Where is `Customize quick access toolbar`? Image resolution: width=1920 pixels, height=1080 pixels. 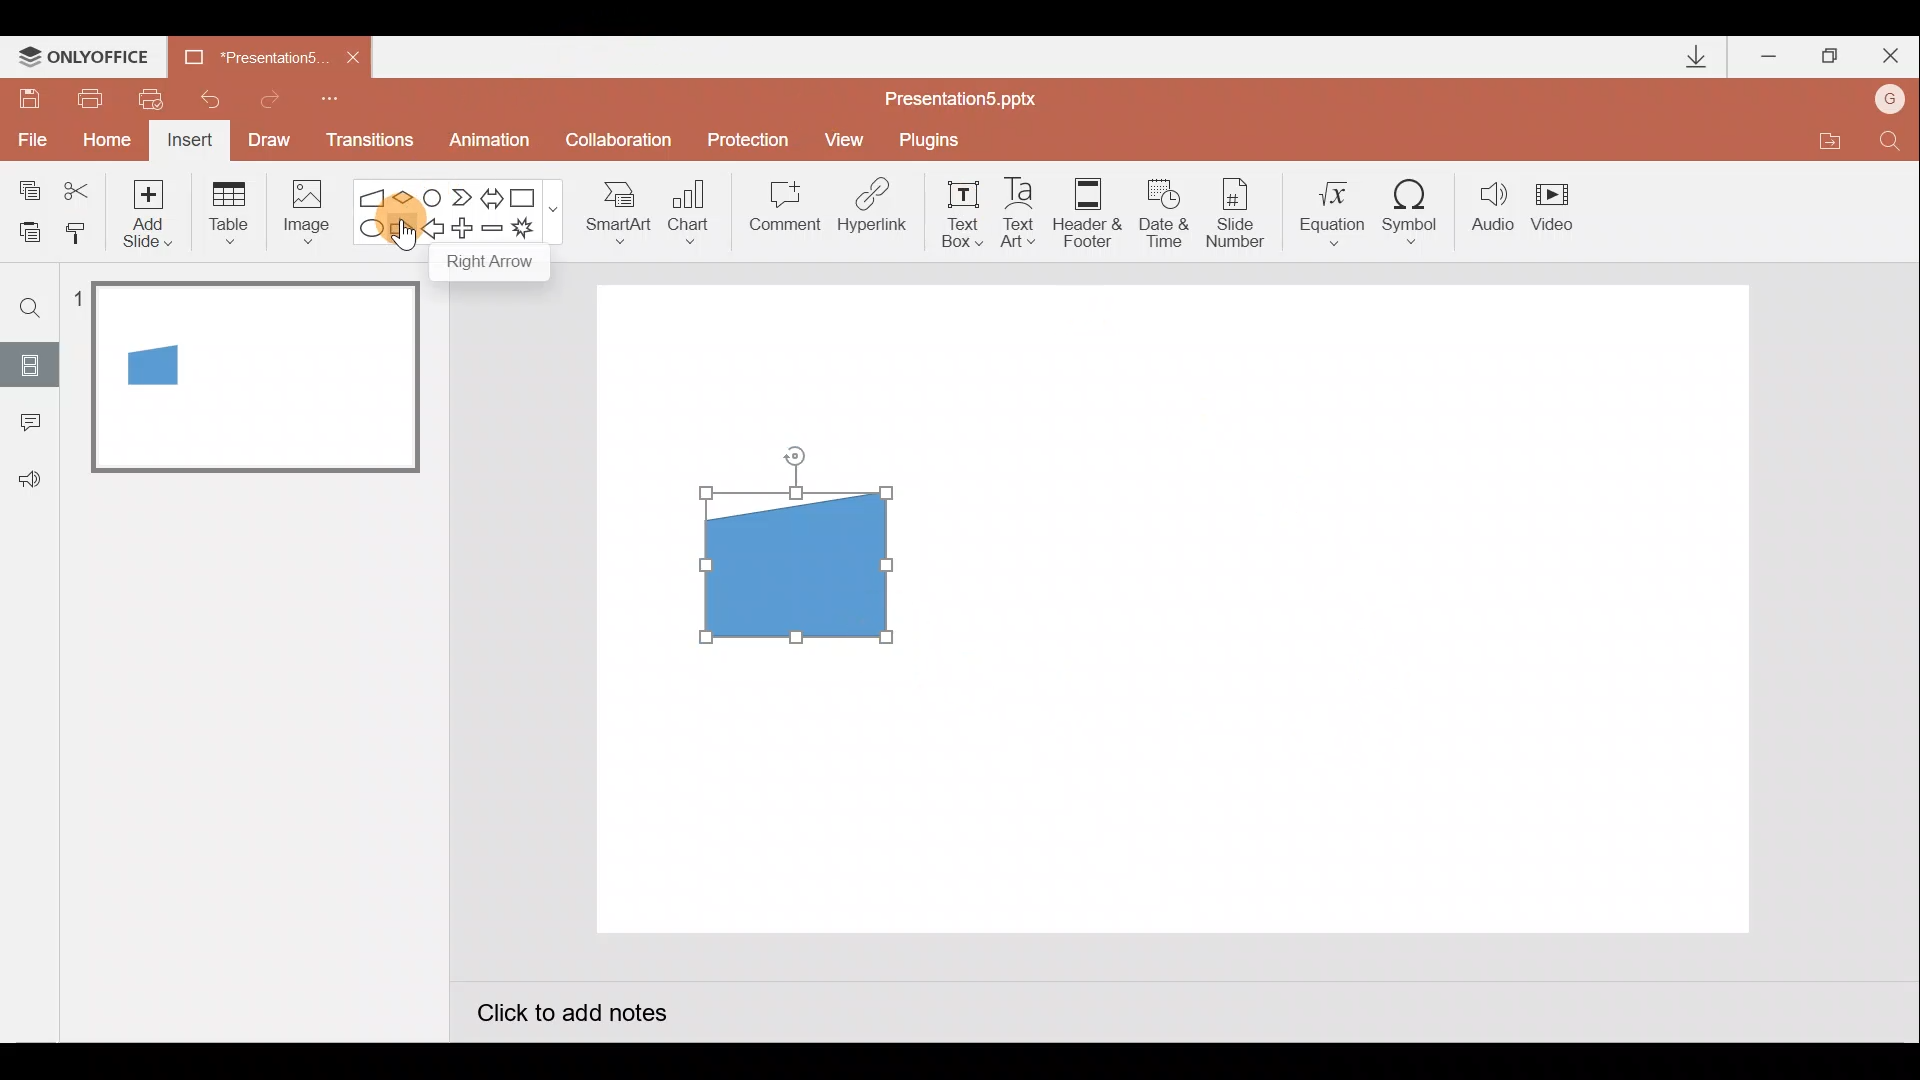
Customize quick access toolbar is located at coordinates (330, 96).